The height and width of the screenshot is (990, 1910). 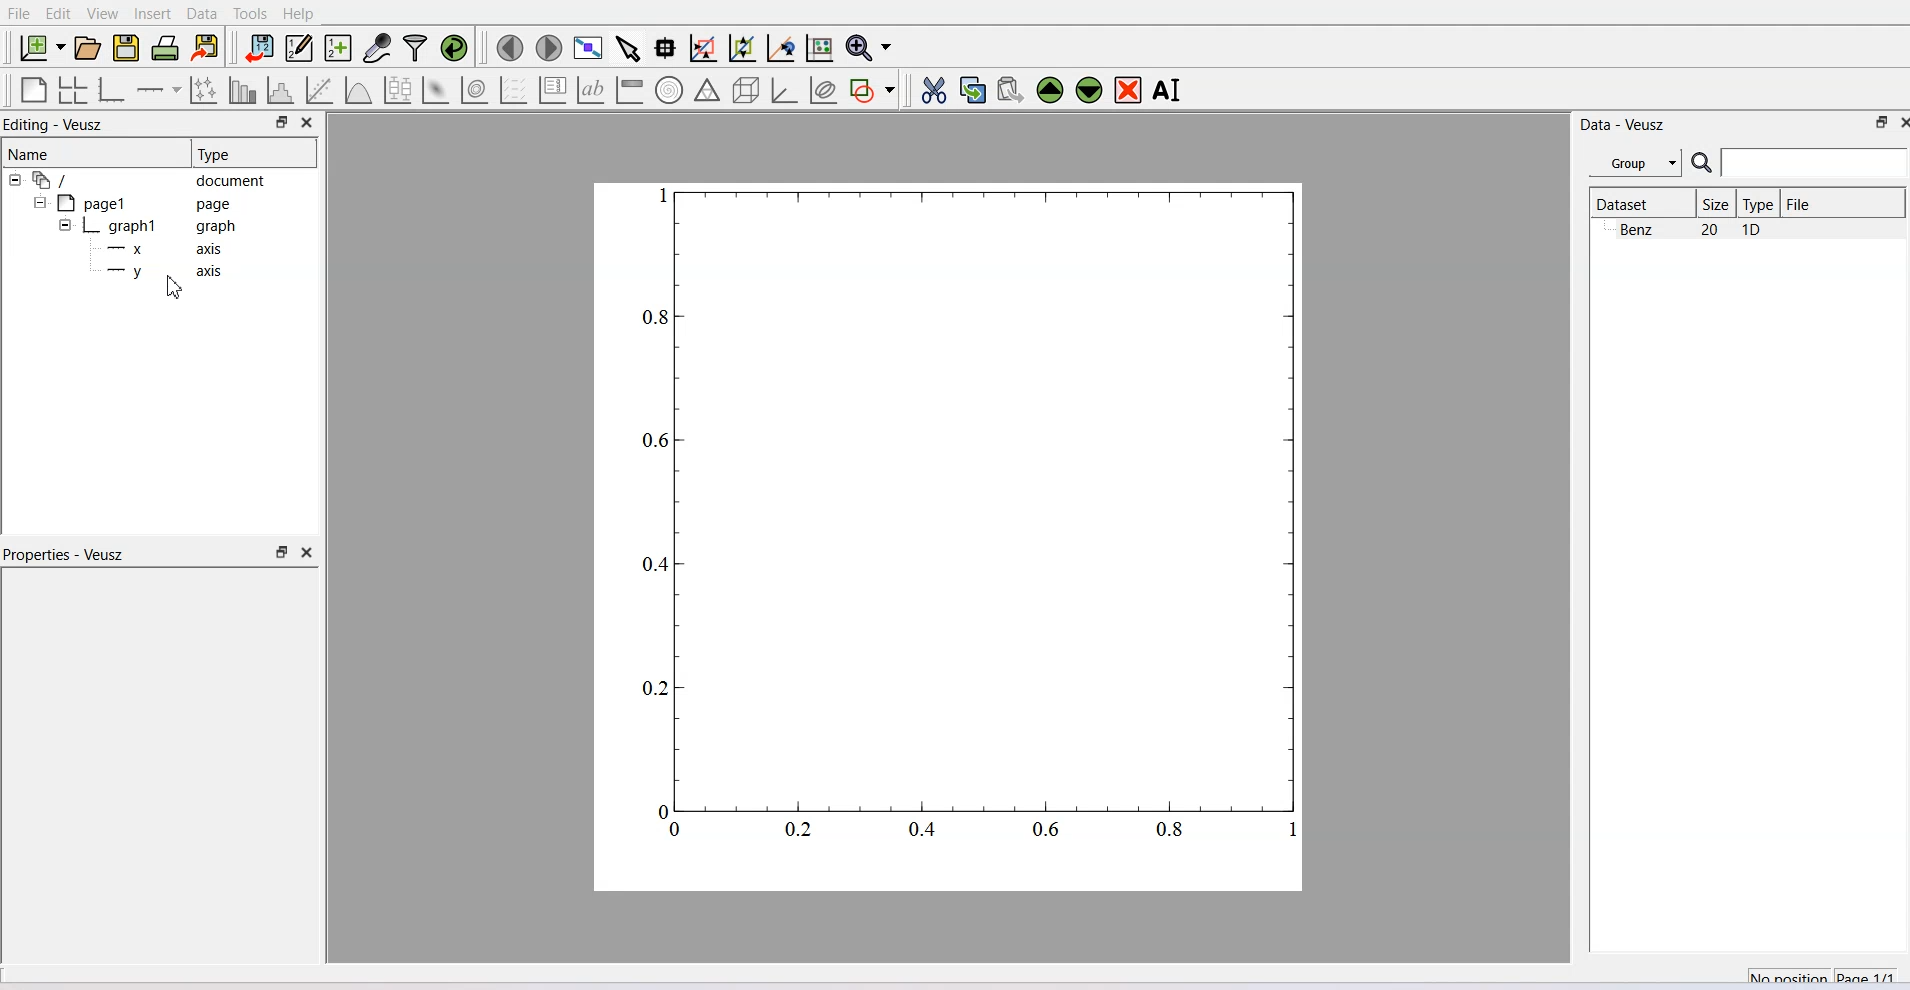 What do you see at coordinates (206, 48) in the screenshot?
I see `Export to graphics format` at bounding box center [206, 48].